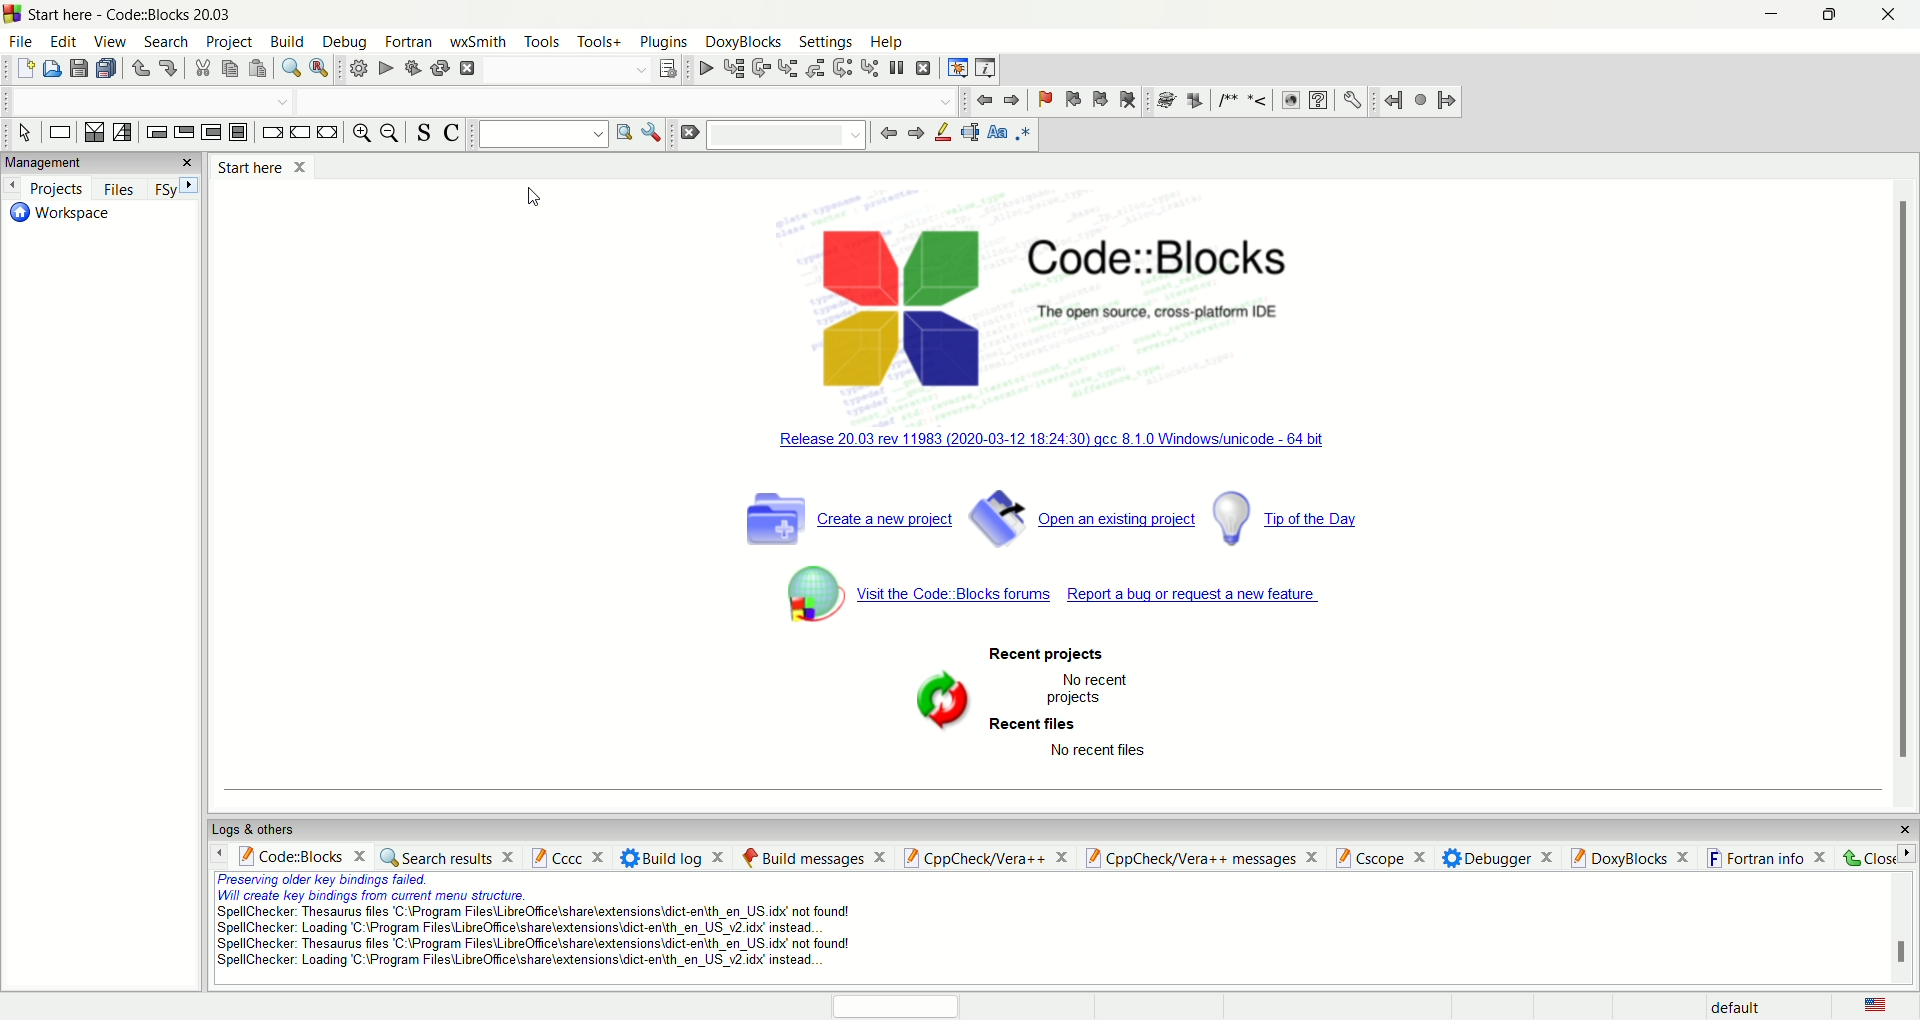 The height and width of the screenshot is (1020, 1920). Describe the element at coordinates (998, 136) in the screenshot. I see `match case` at that location.